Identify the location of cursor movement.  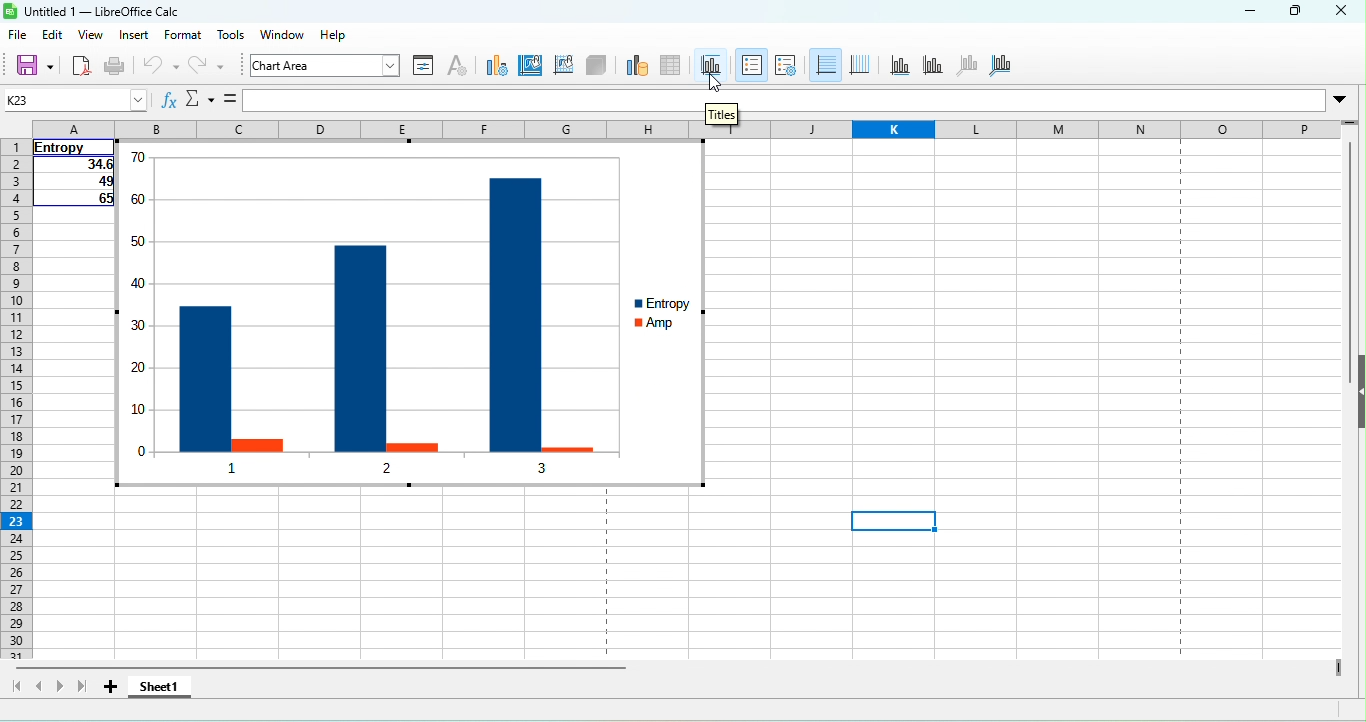
(633, 443).